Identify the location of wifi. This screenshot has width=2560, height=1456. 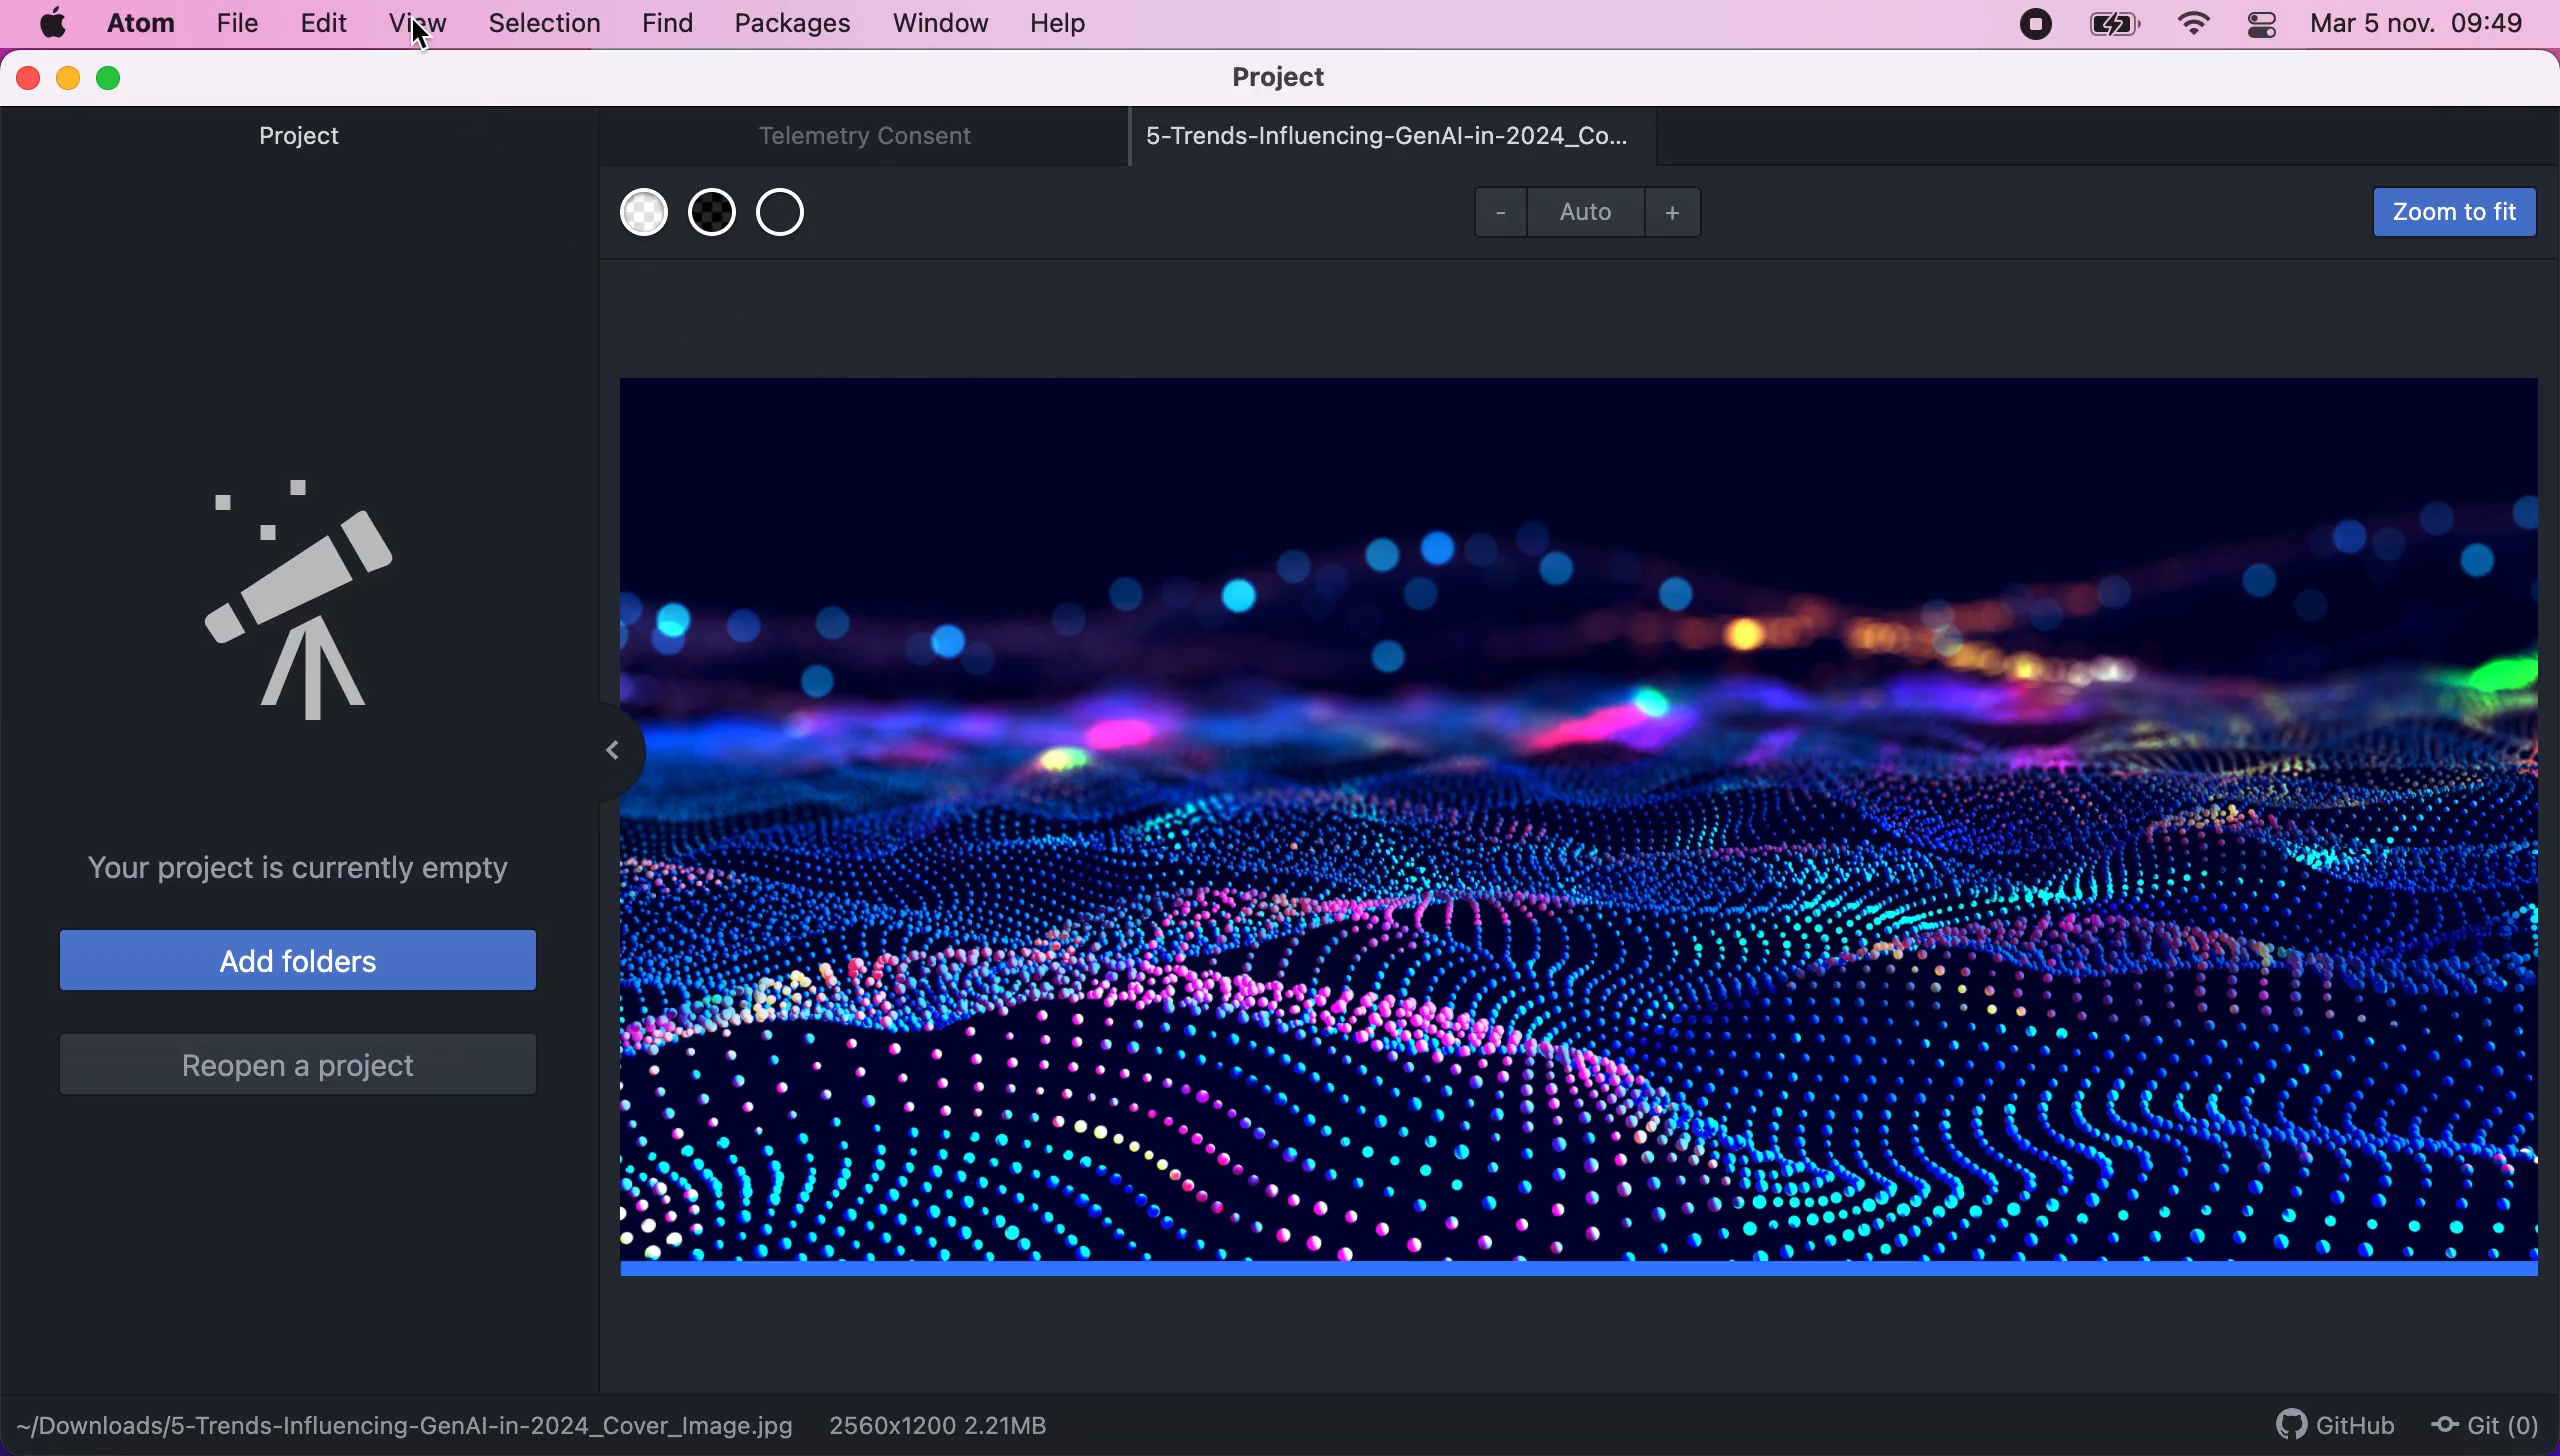
(2195, 28).